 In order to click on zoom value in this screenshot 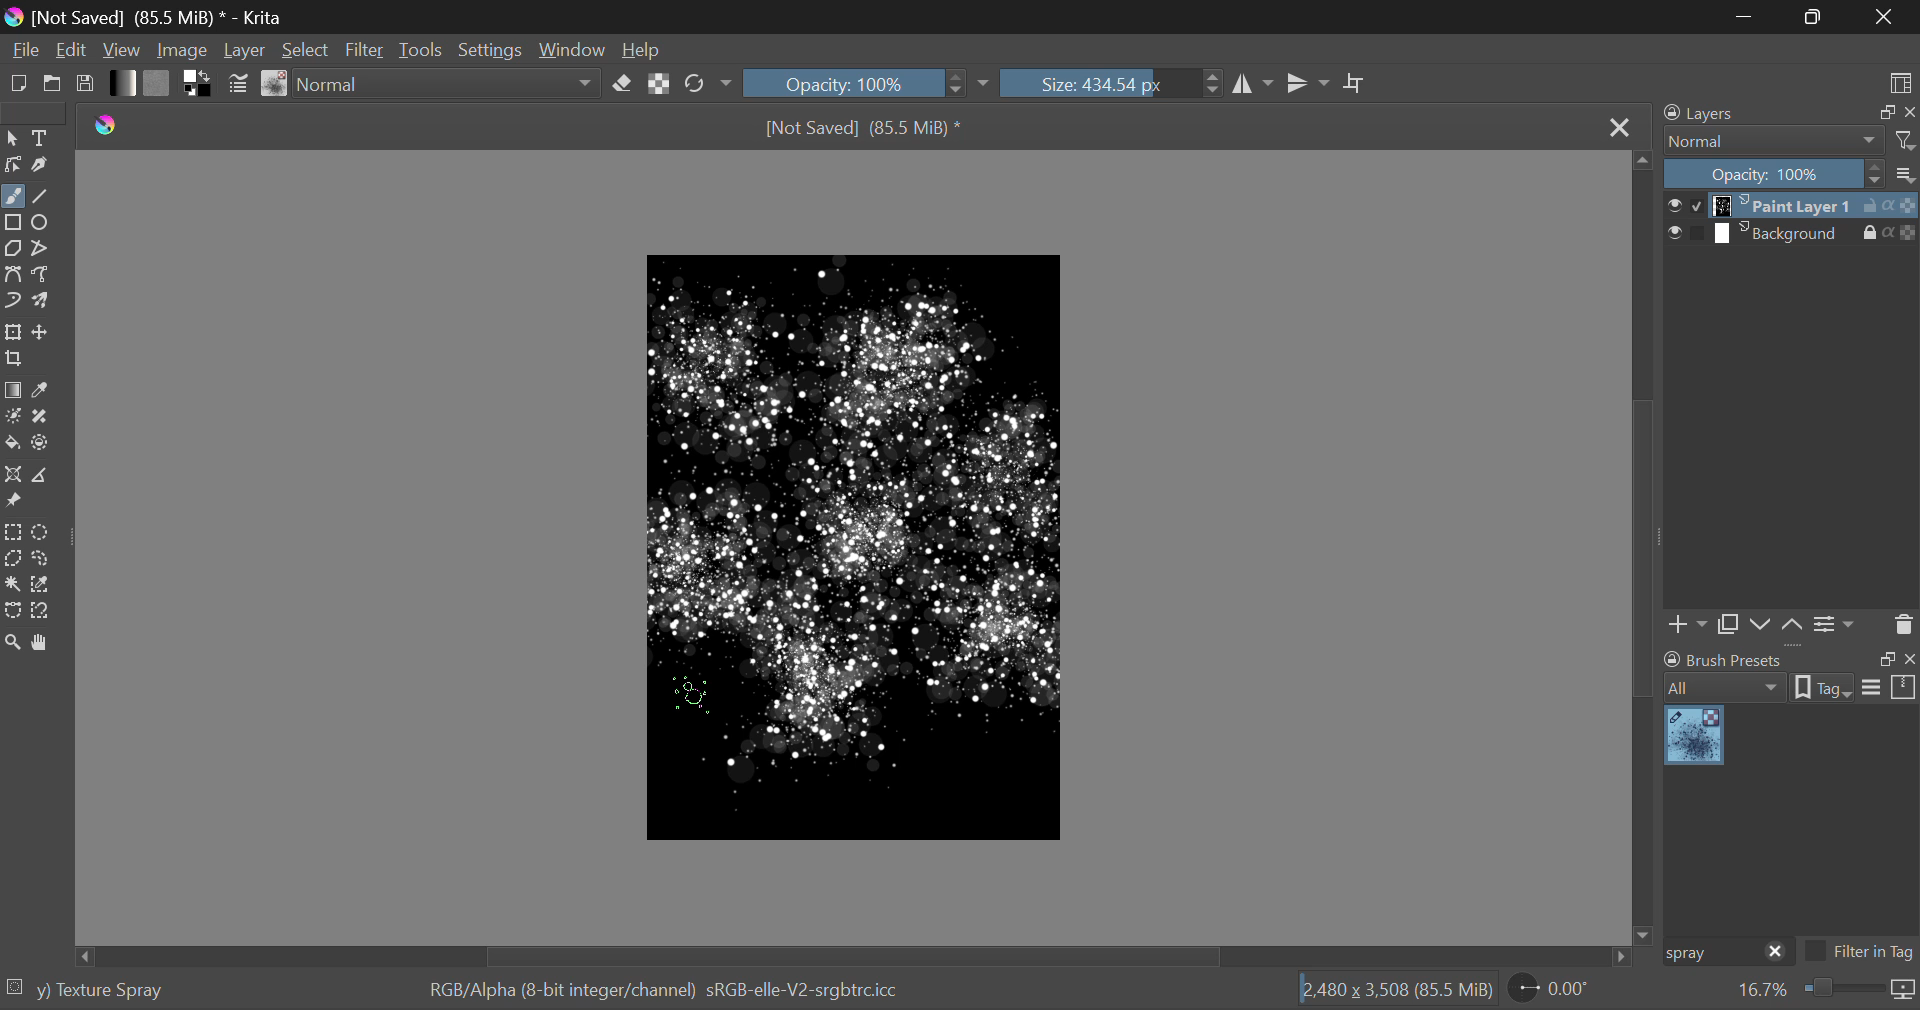, I will do `click(1762, 991)`.